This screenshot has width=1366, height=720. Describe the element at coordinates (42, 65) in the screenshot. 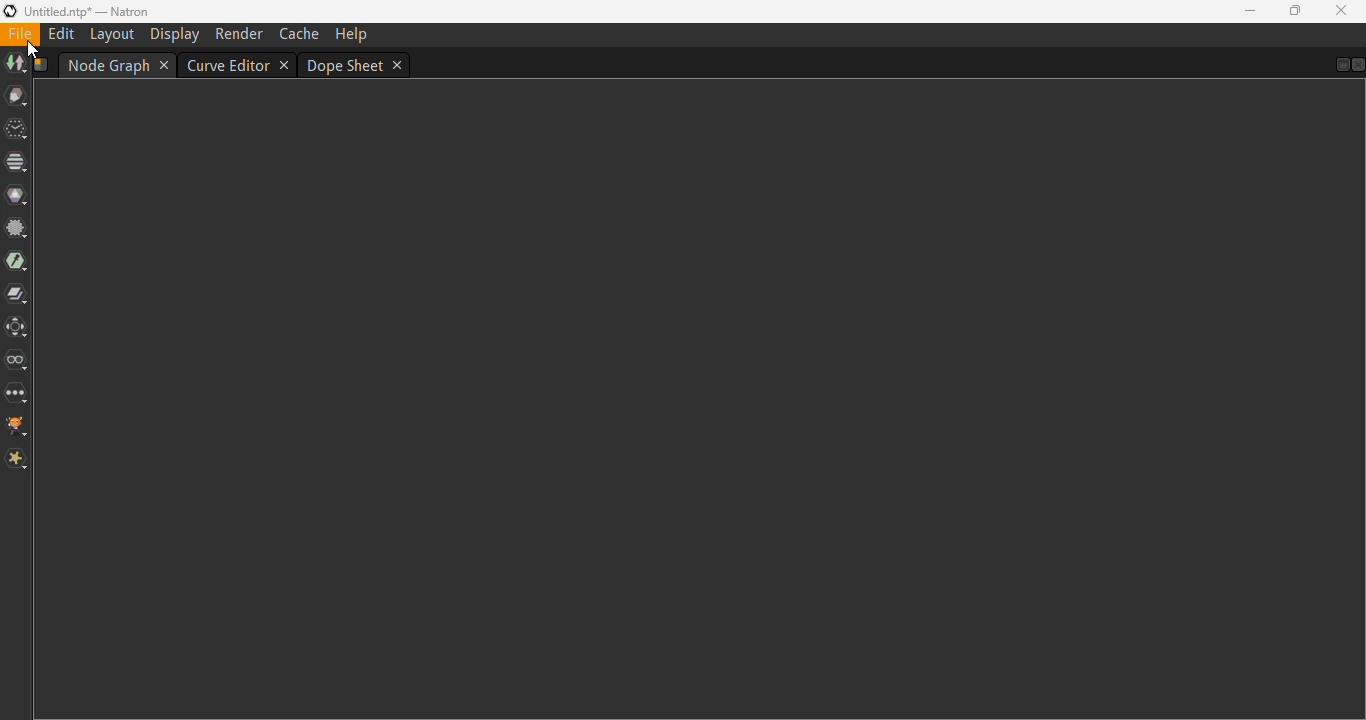

I see `script name: pane 3` at that location.